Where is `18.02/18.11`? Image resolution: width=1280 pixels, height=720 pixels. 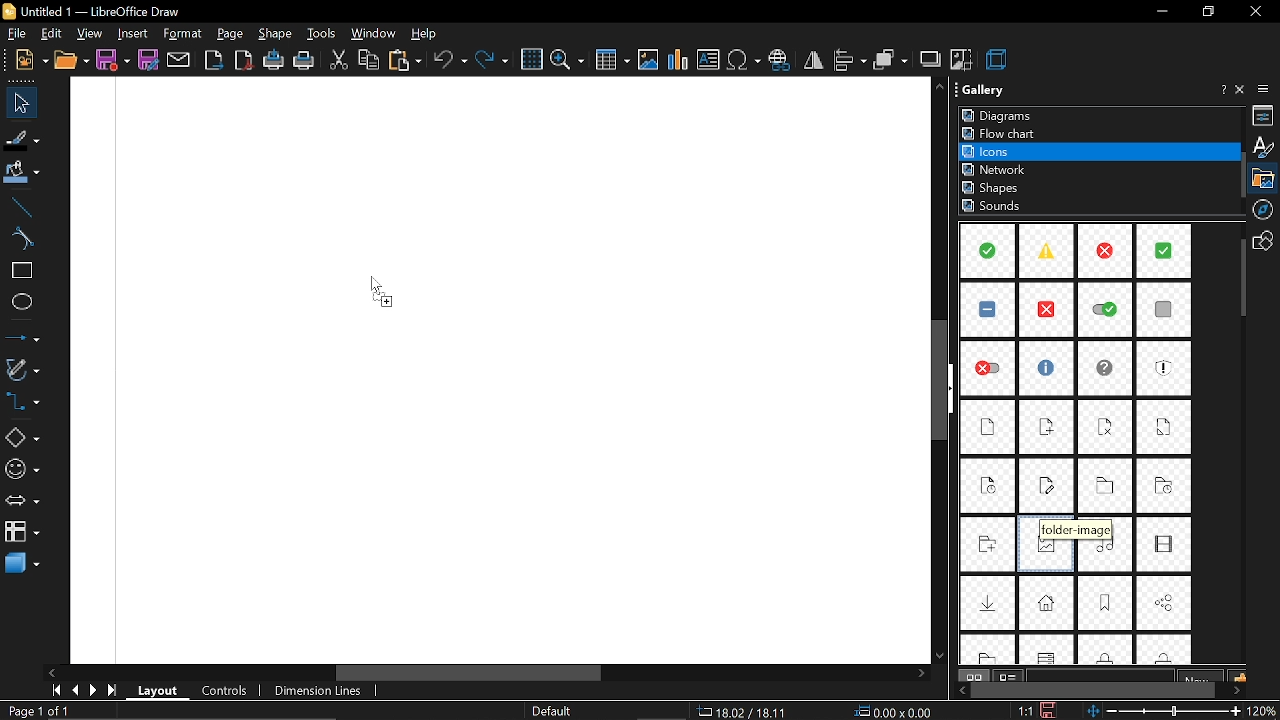
18.02/18.11 is located at coordinates (746, 712).